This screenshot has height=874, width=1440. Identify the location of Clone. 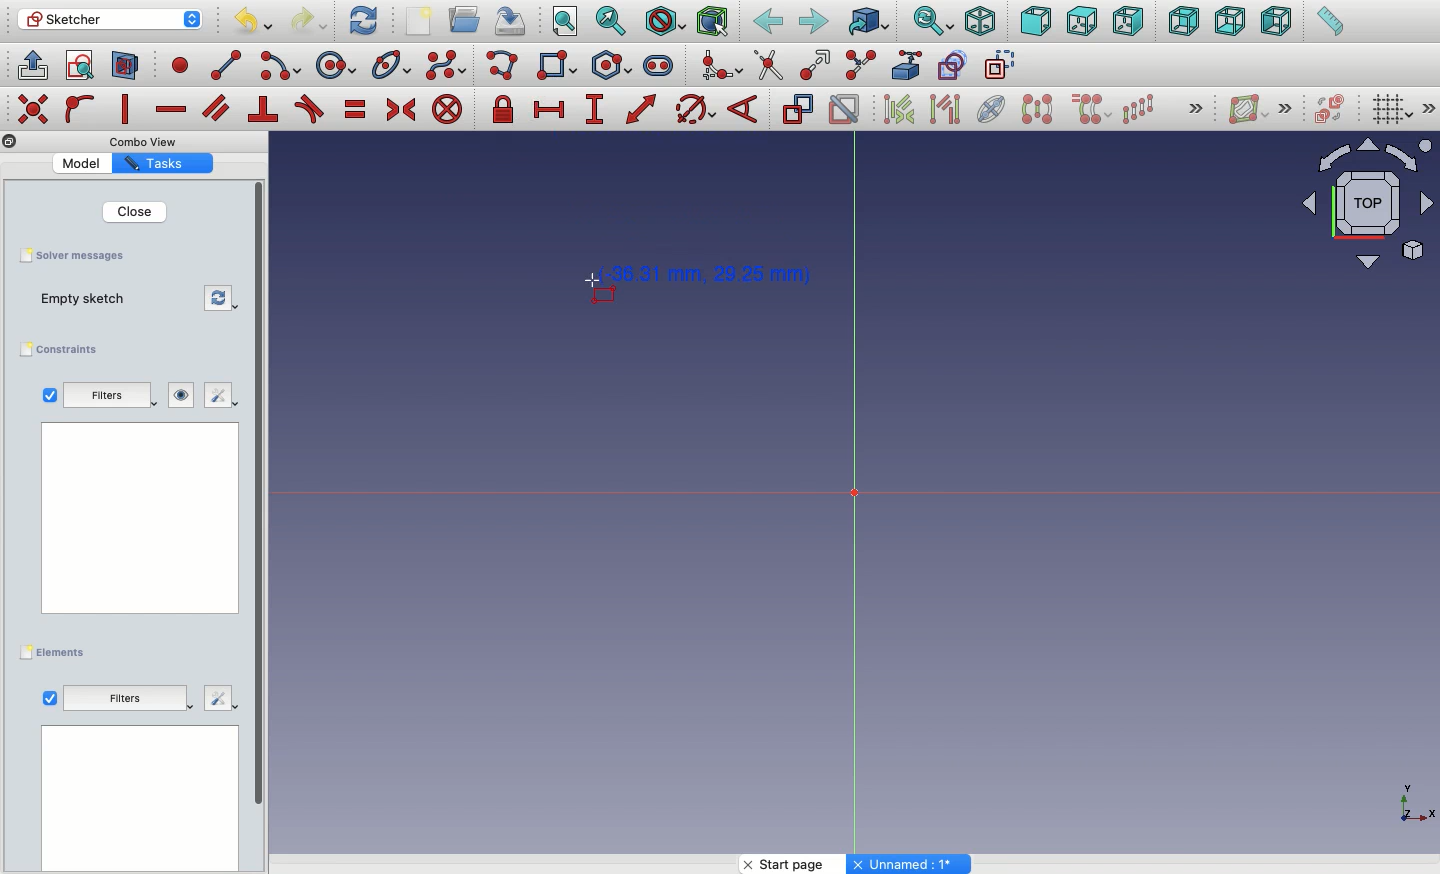
(1089, 110).